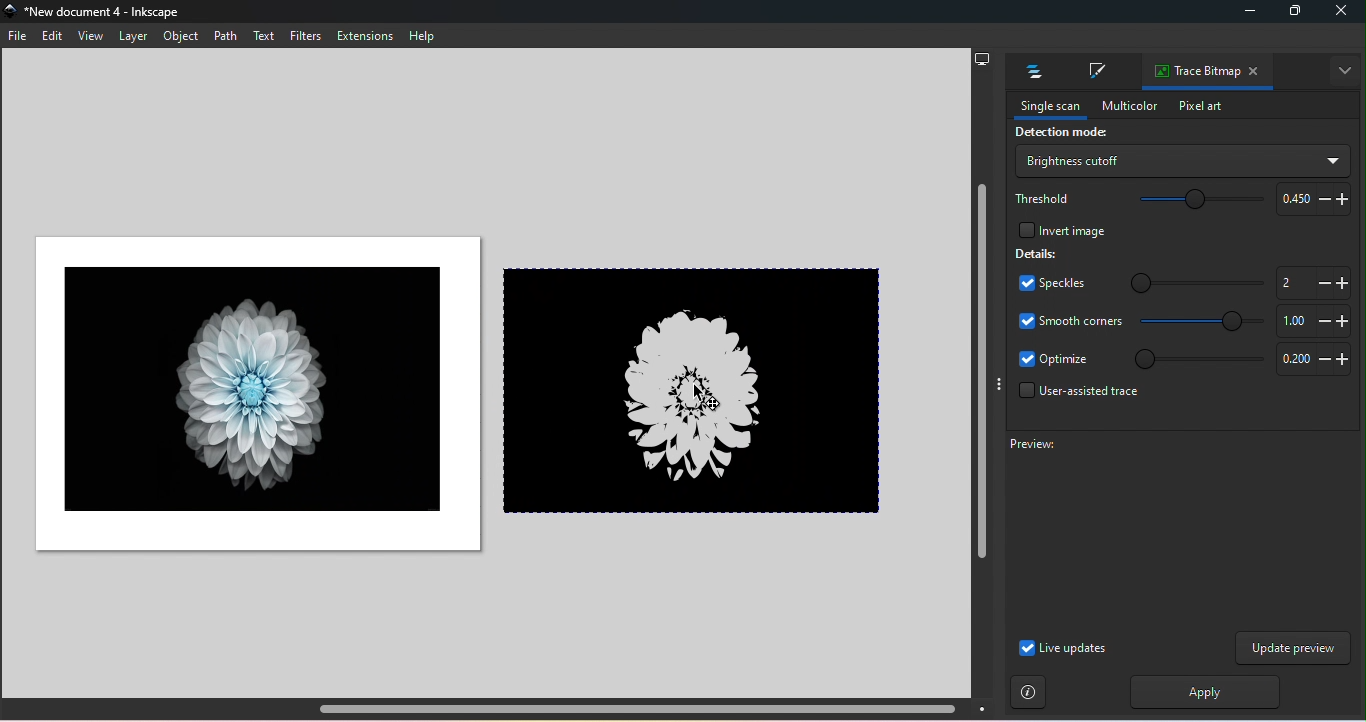 The width and height of the screenshot is (1366, 722). What do you see at coordinates (51, 37) in the screenshot?
I see `Edit` at bounding box center [51, 37].